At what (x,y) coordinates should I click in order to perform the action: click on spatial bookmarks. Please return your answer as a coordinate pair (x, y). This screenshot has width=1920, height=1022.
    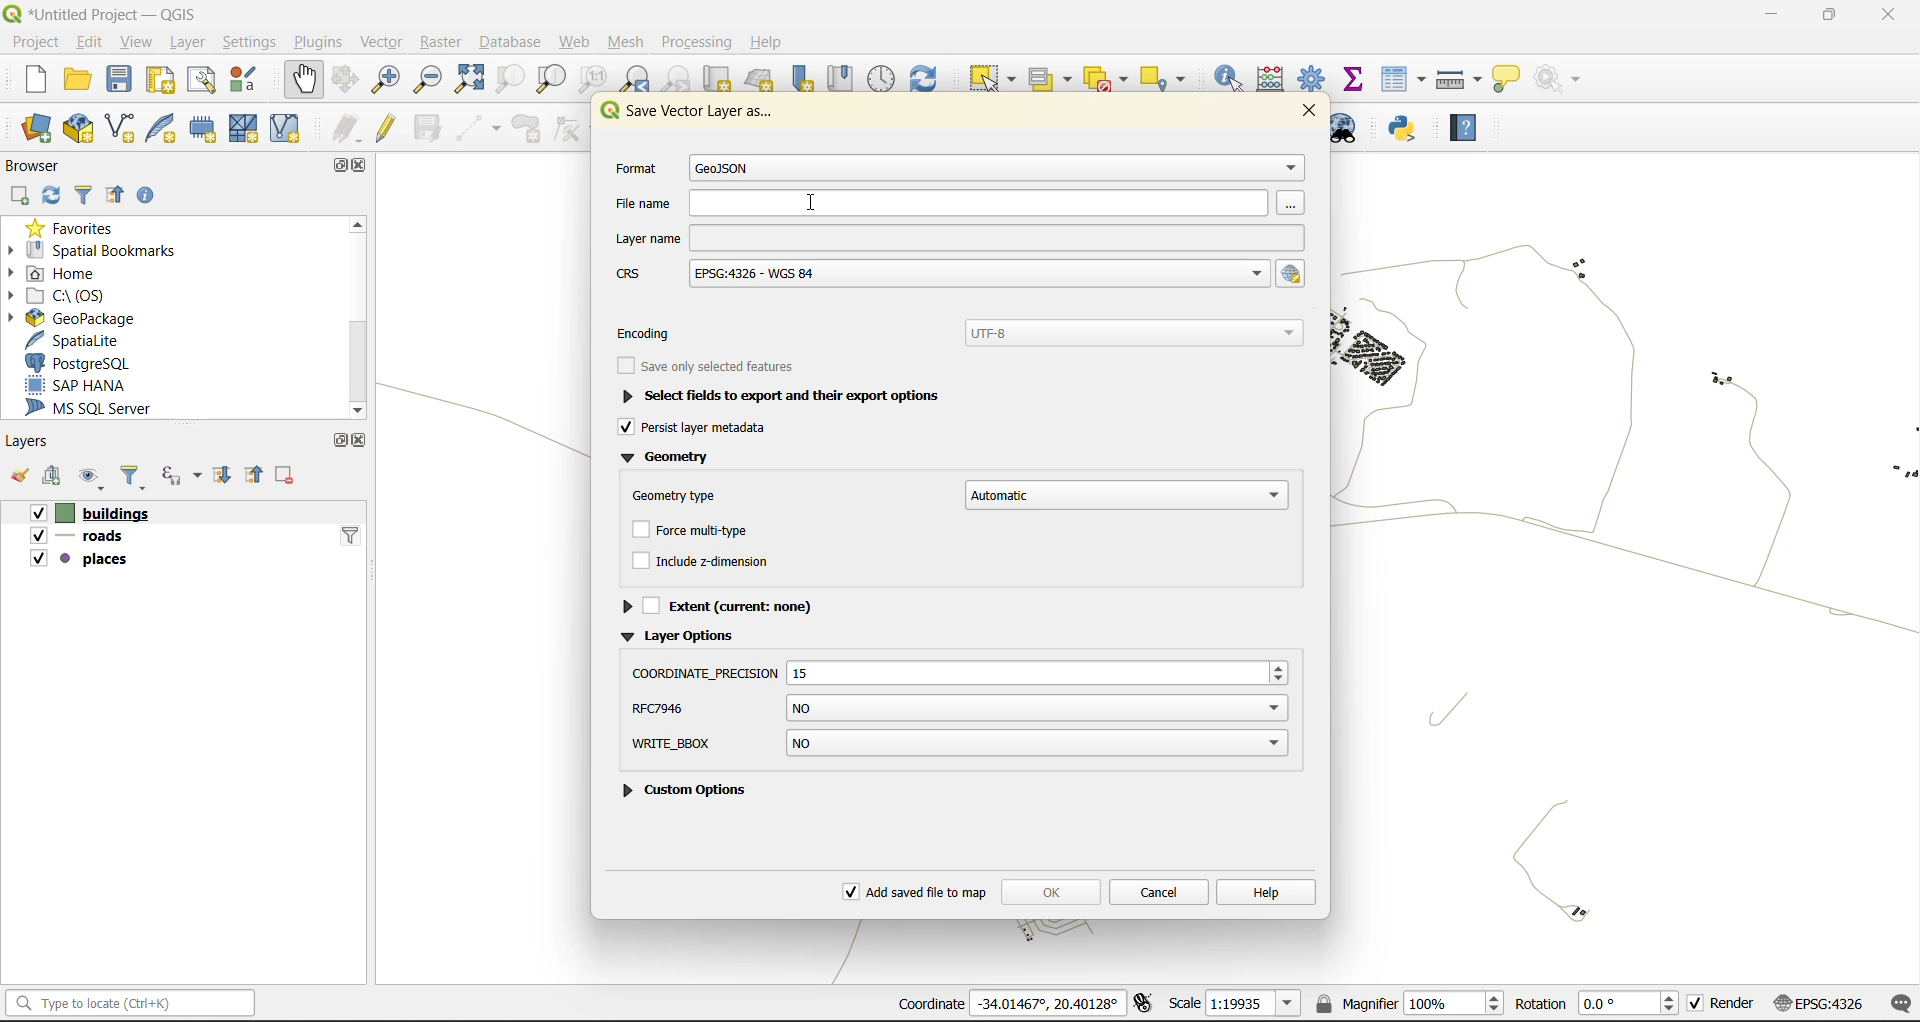
    Looking at the image, I should click on (103, 252).